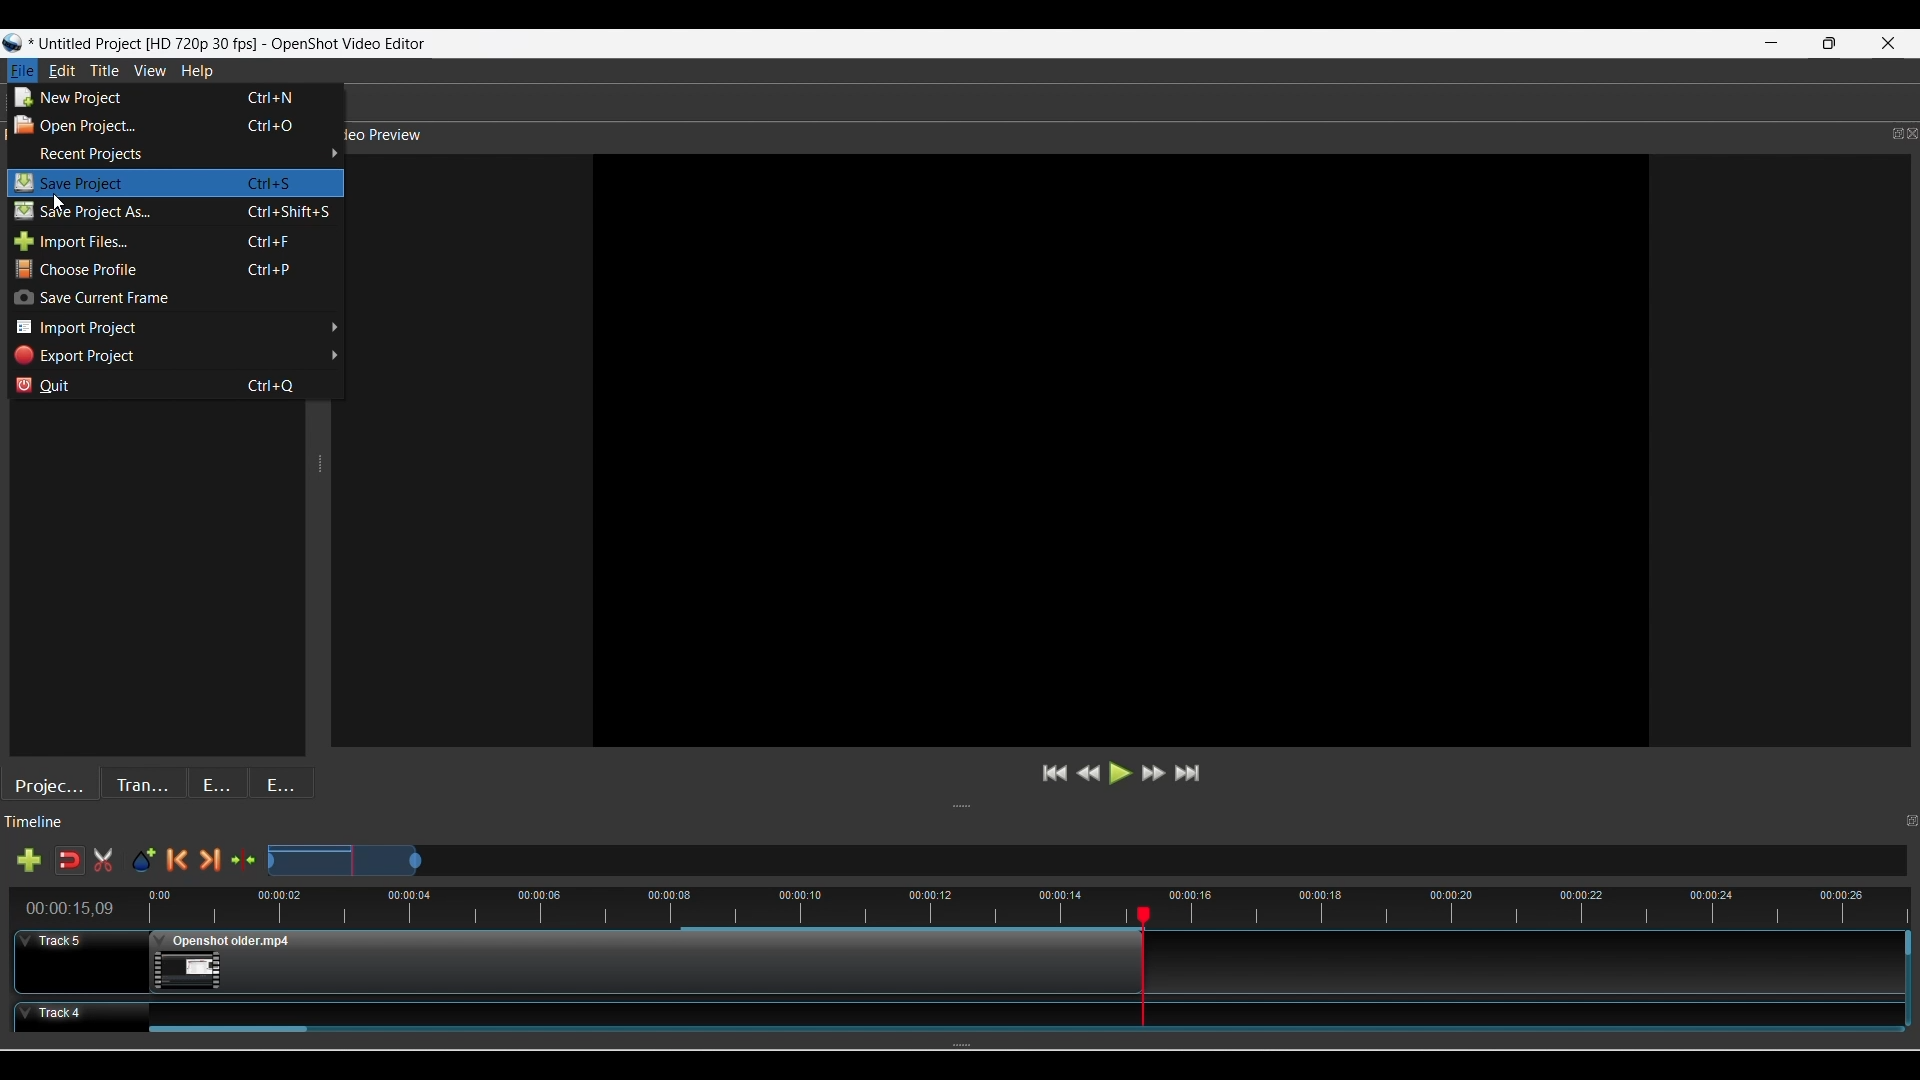  What do you see at coordinates (210, 860) in the screenshot?
I see `Next marker` at bounding box center [210, 860].